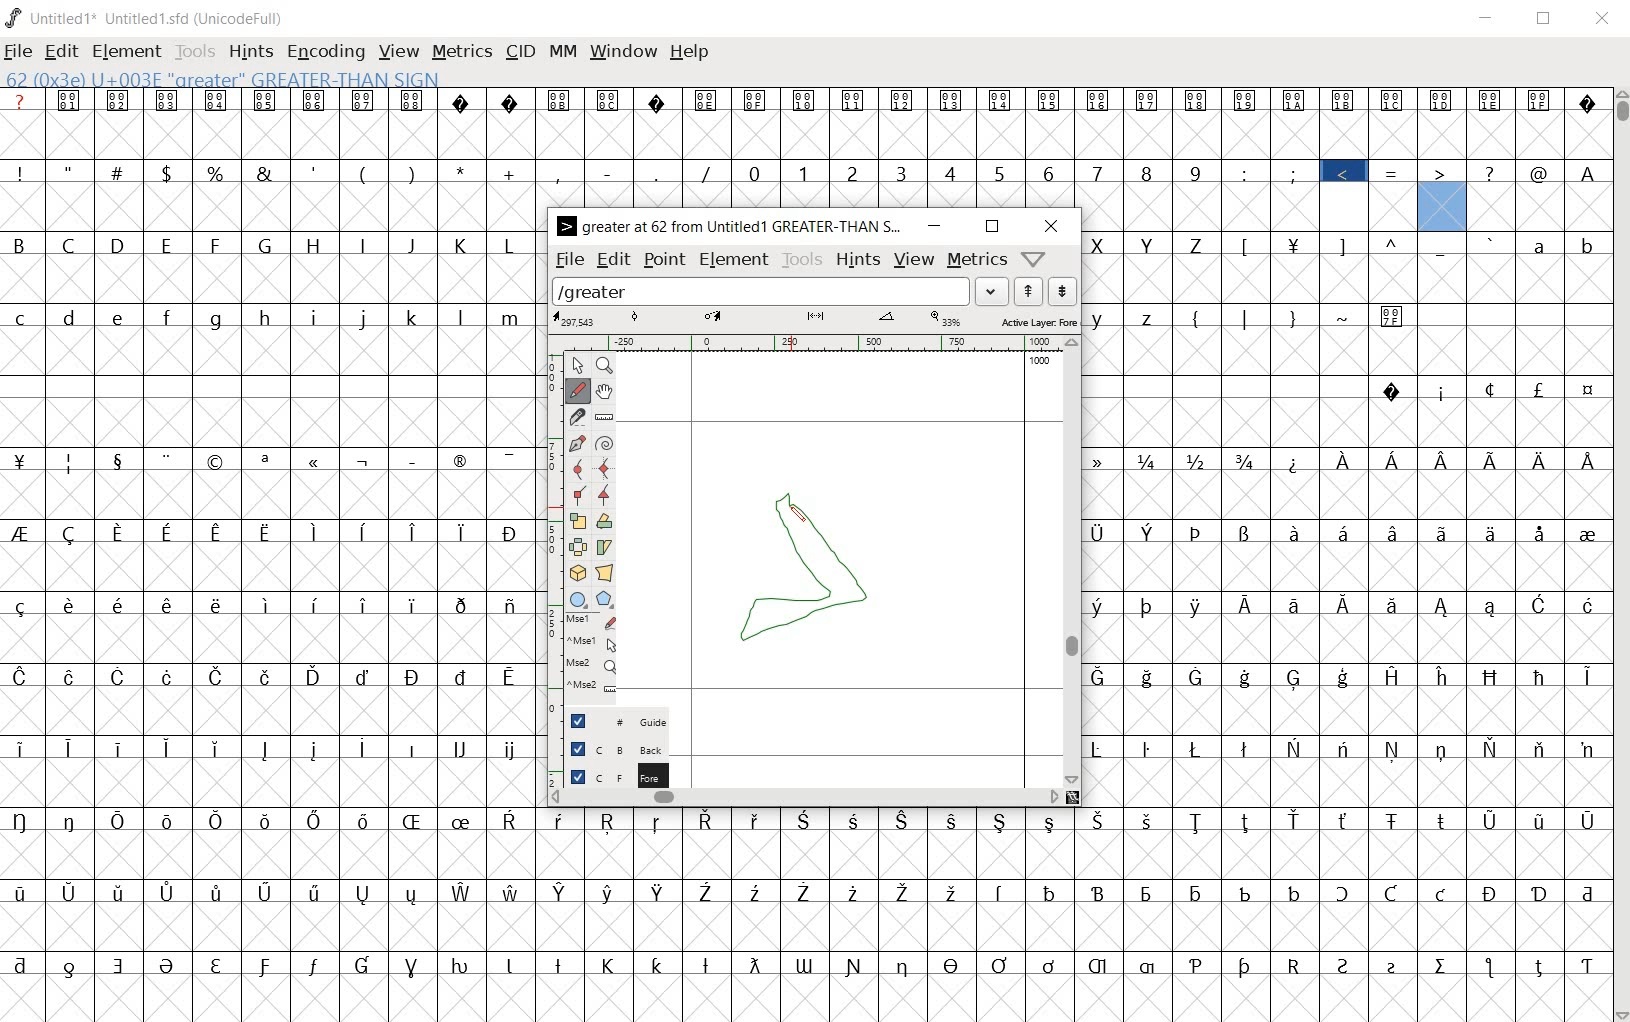 Image resolution: width=1630 pixels, height=1022 pixels. I want to click on rectangle or ellipse, so click(576, 598).